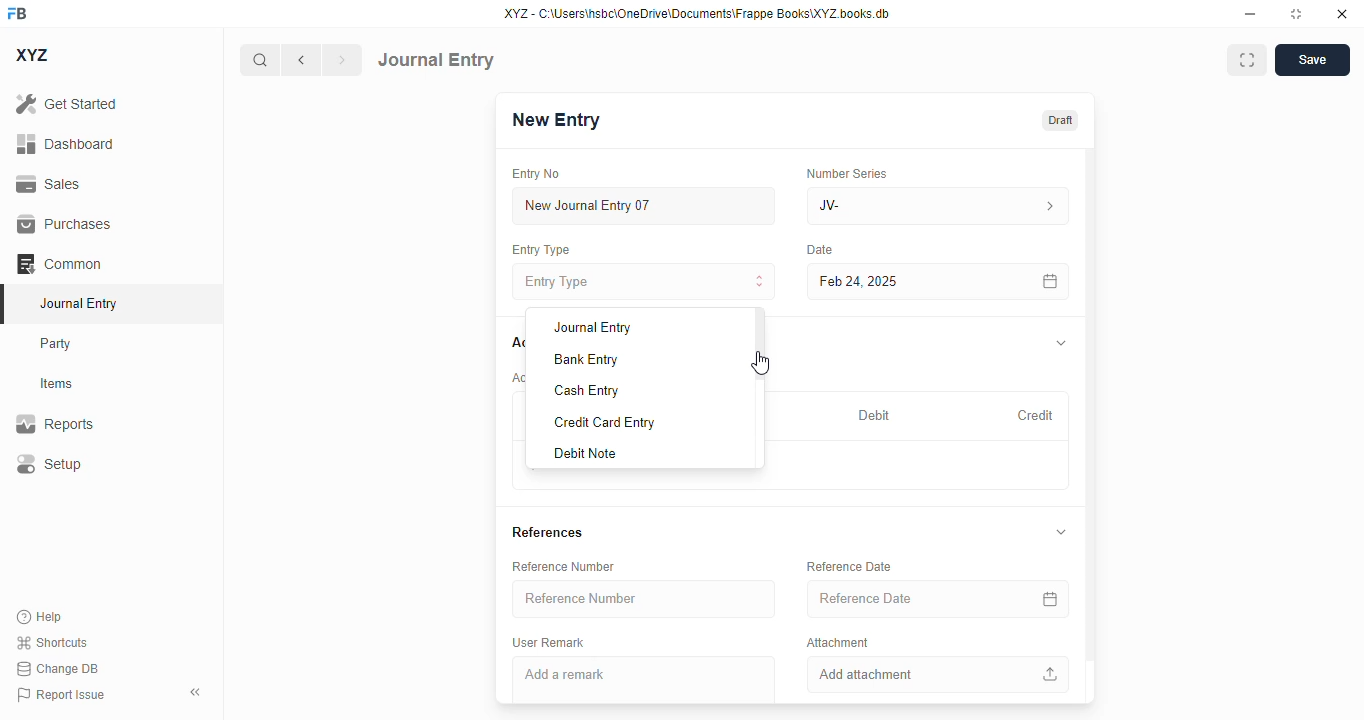 This screenshot has height=720, width=1364. I want to click on account entries, so click(517, 377).